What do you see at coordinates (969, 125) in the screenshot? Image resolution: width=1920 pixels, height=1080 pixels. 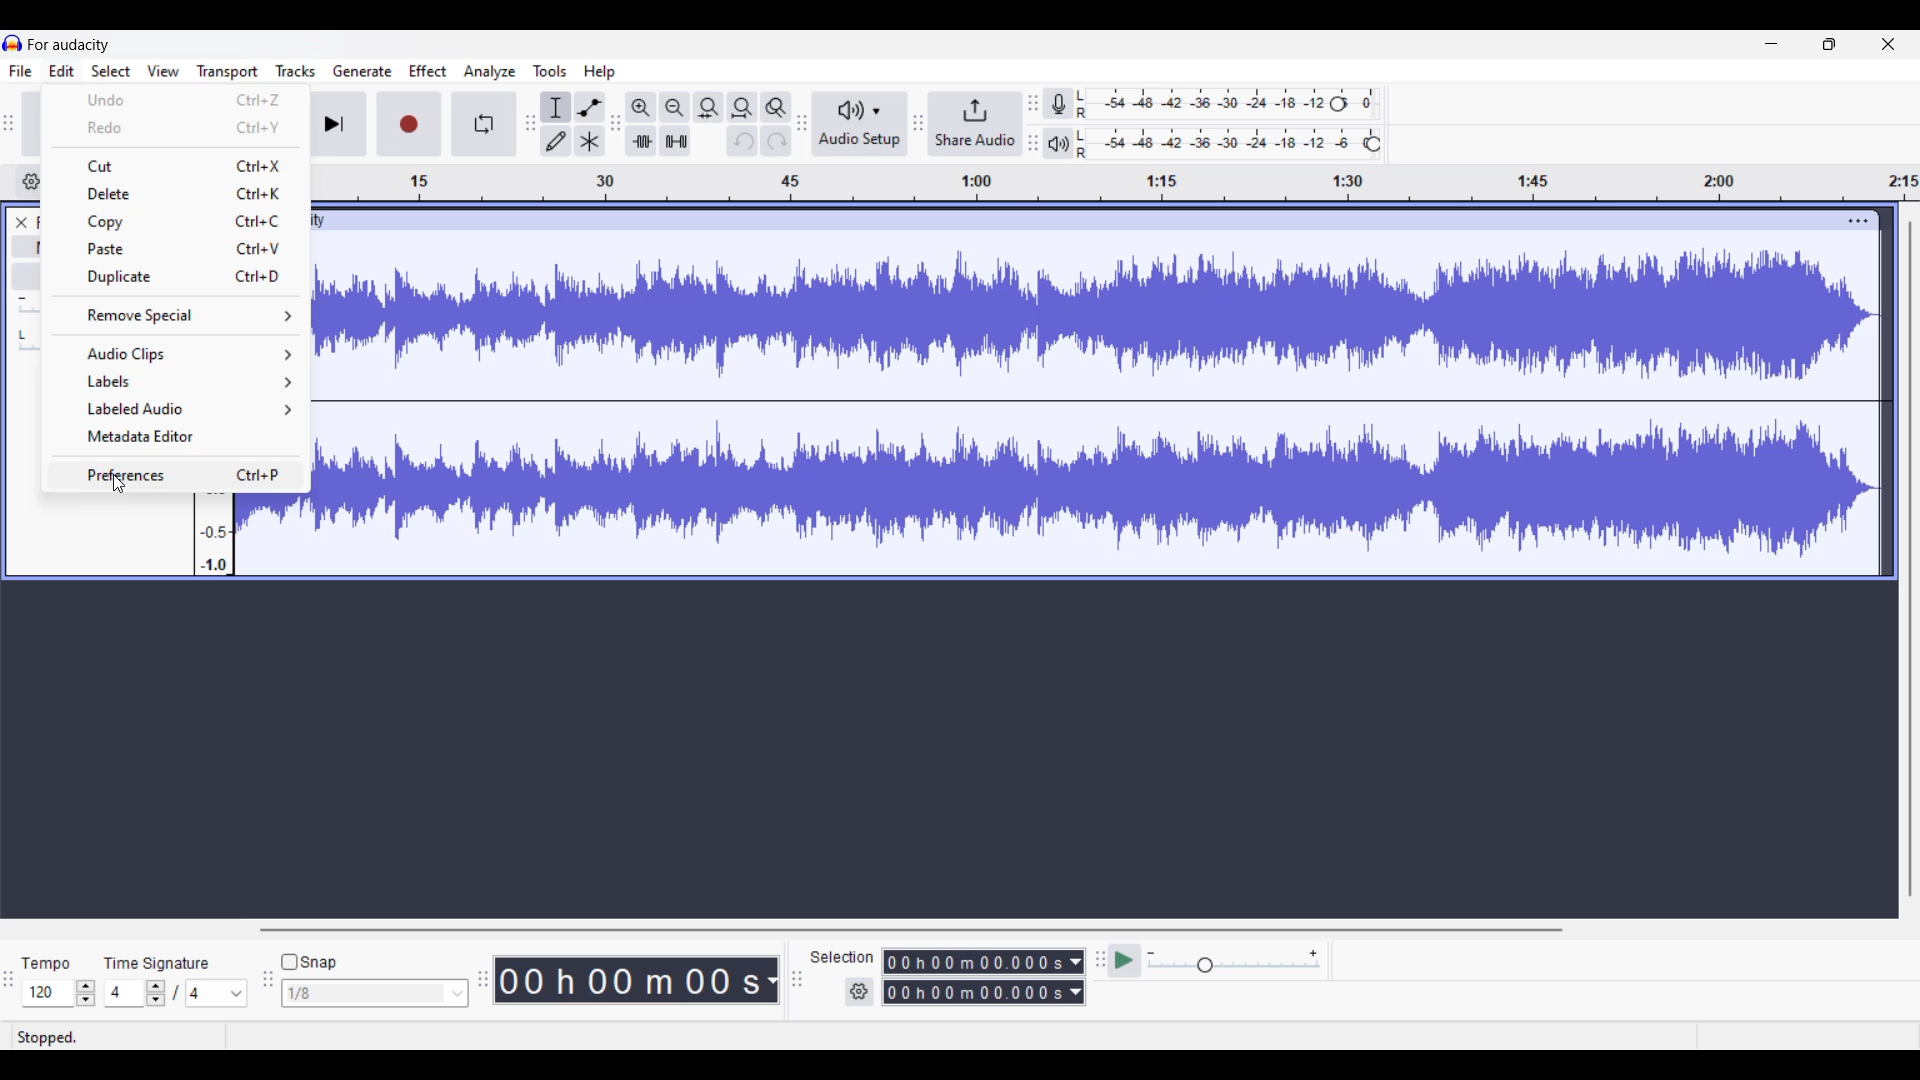 I see `Share audio` at bounding box center [969, 125].